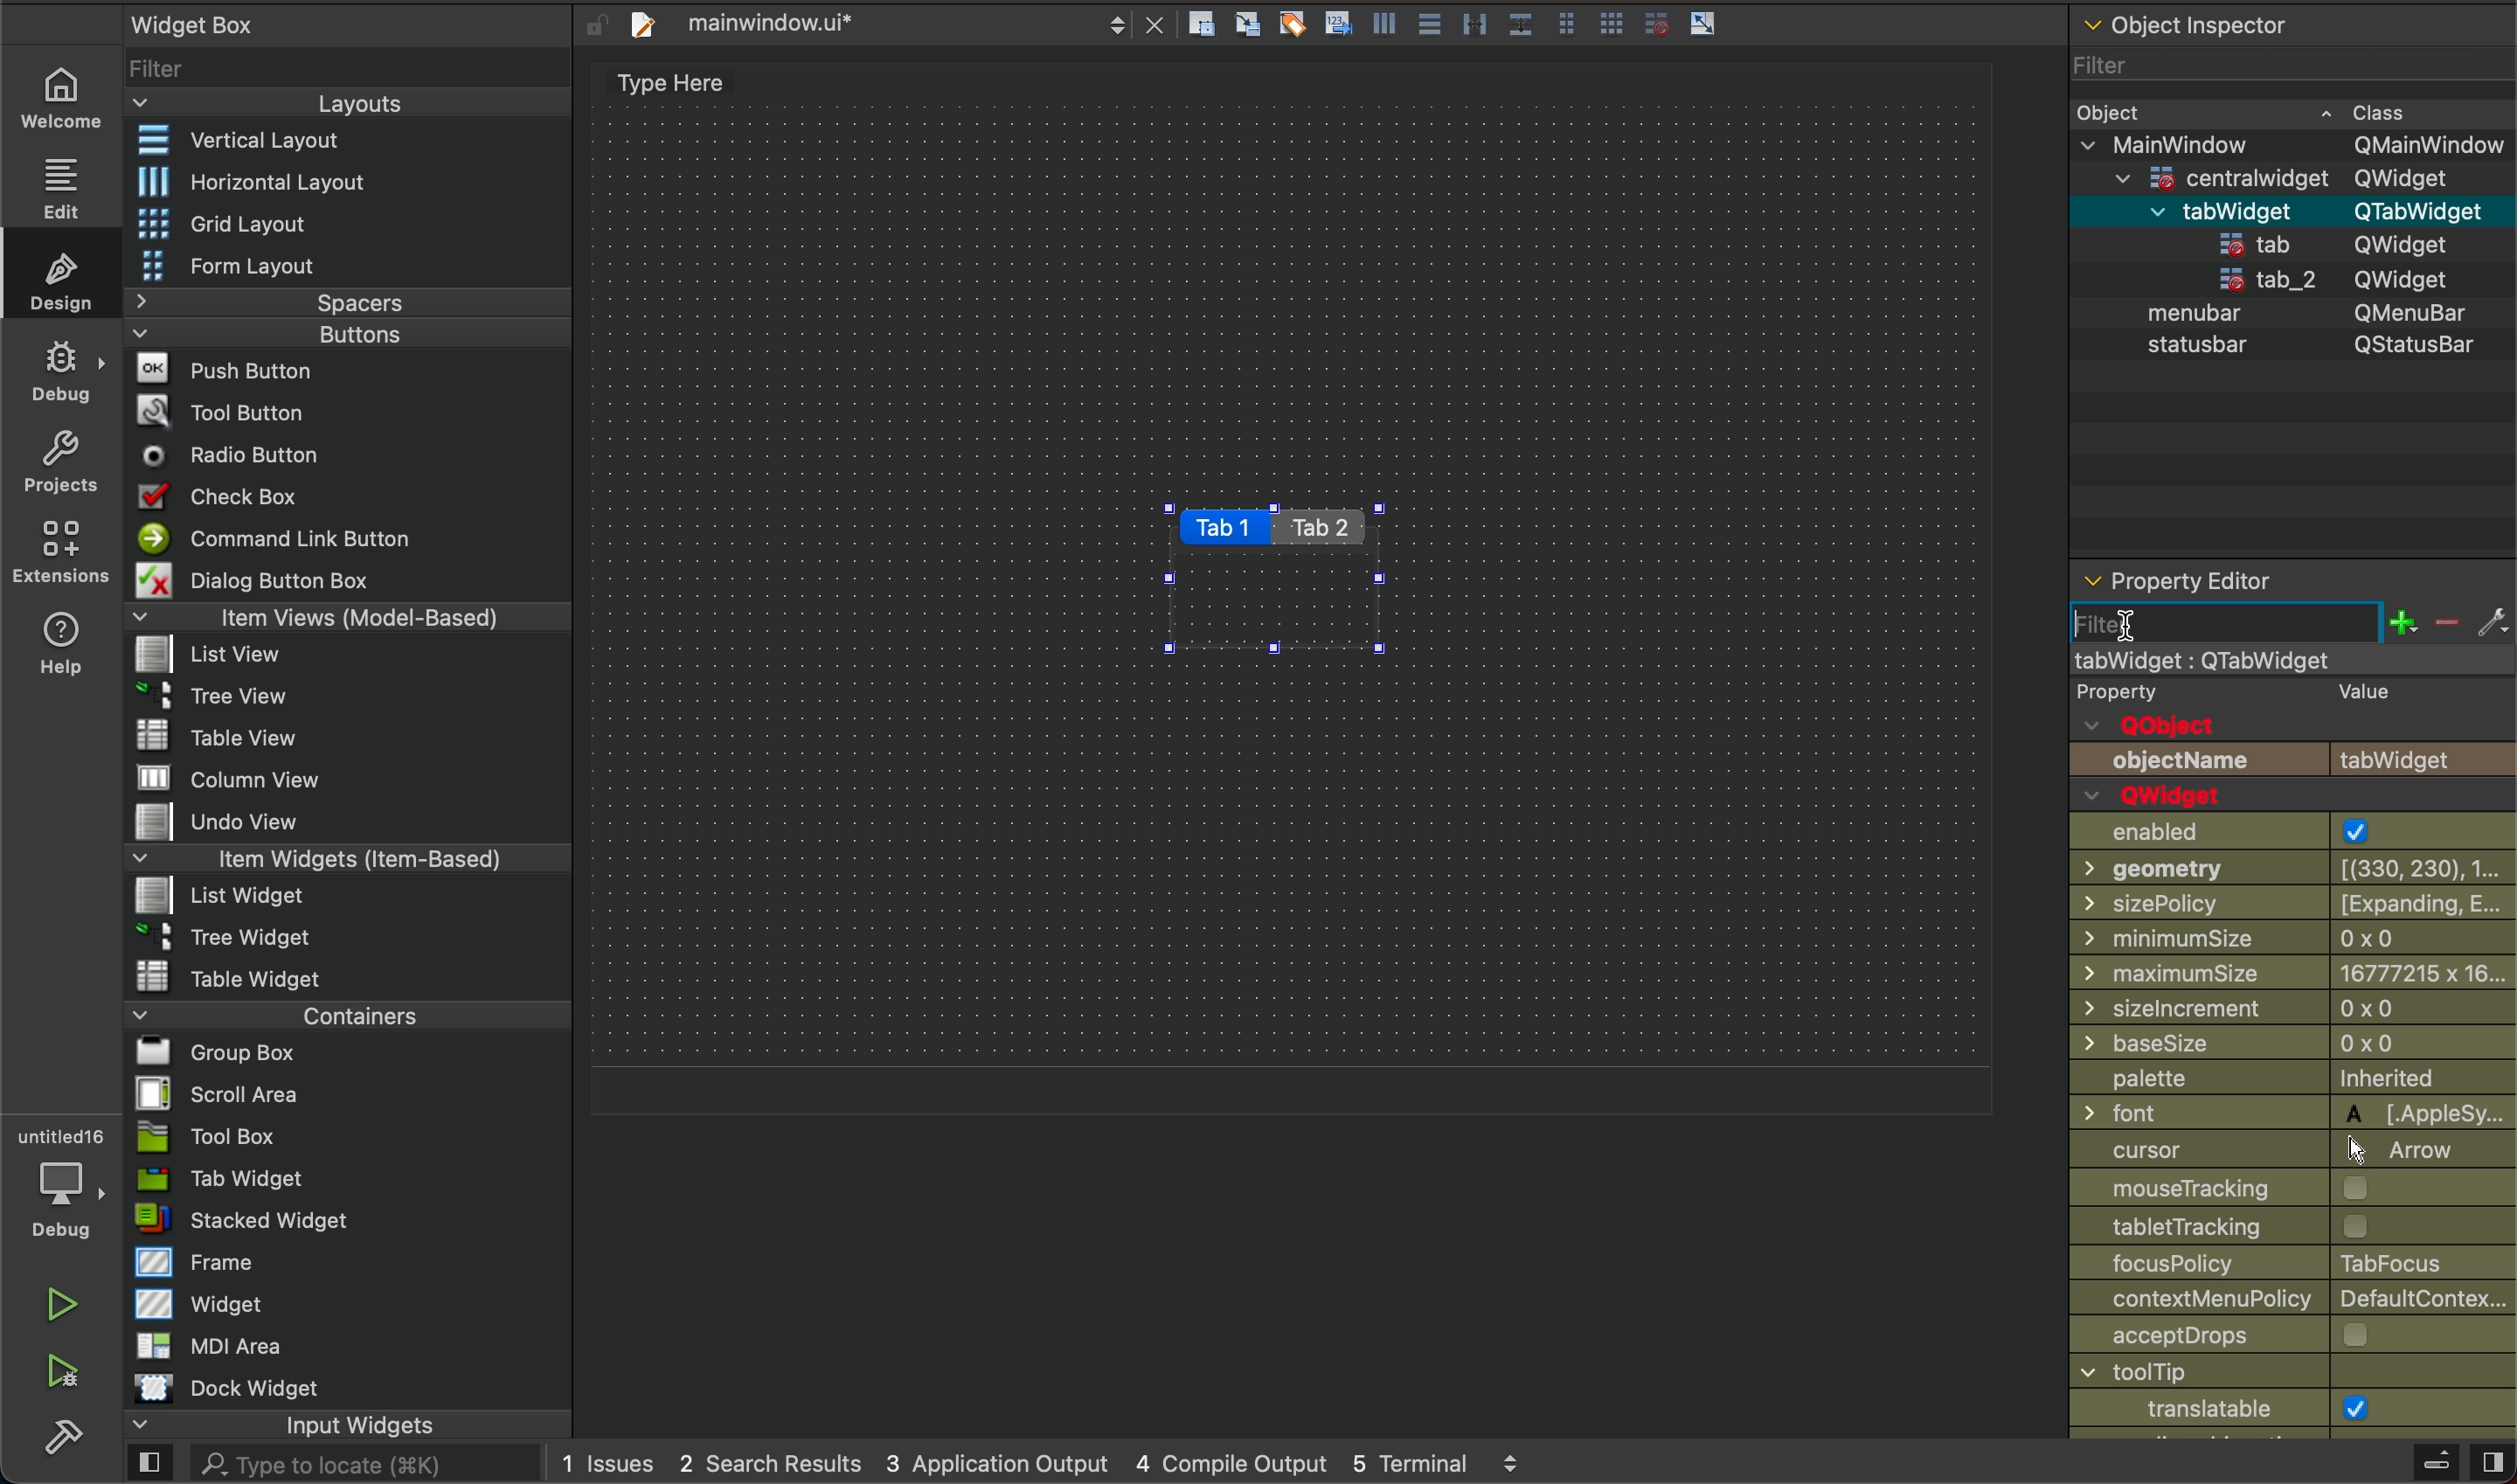 The height and width of the screenshot is (1484, 2517). I want to click on , so click(2298, 1407).